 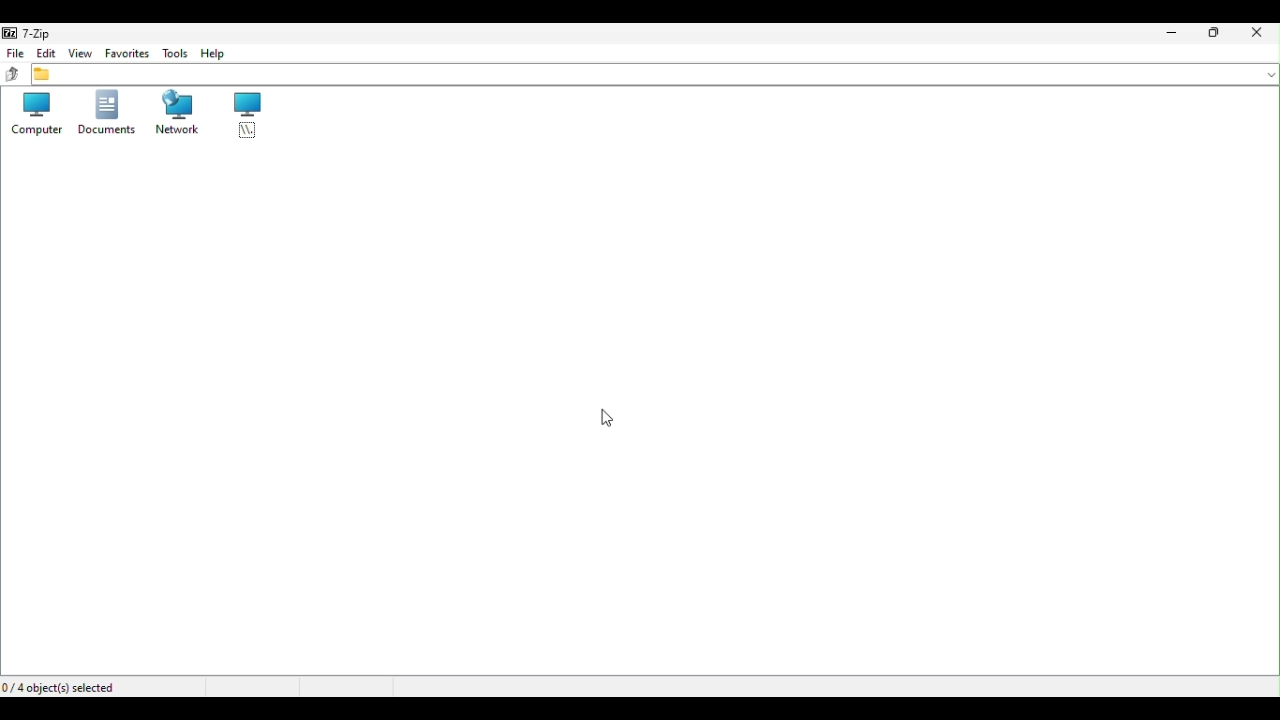 I want to click on up, so click(x=11, y=75).